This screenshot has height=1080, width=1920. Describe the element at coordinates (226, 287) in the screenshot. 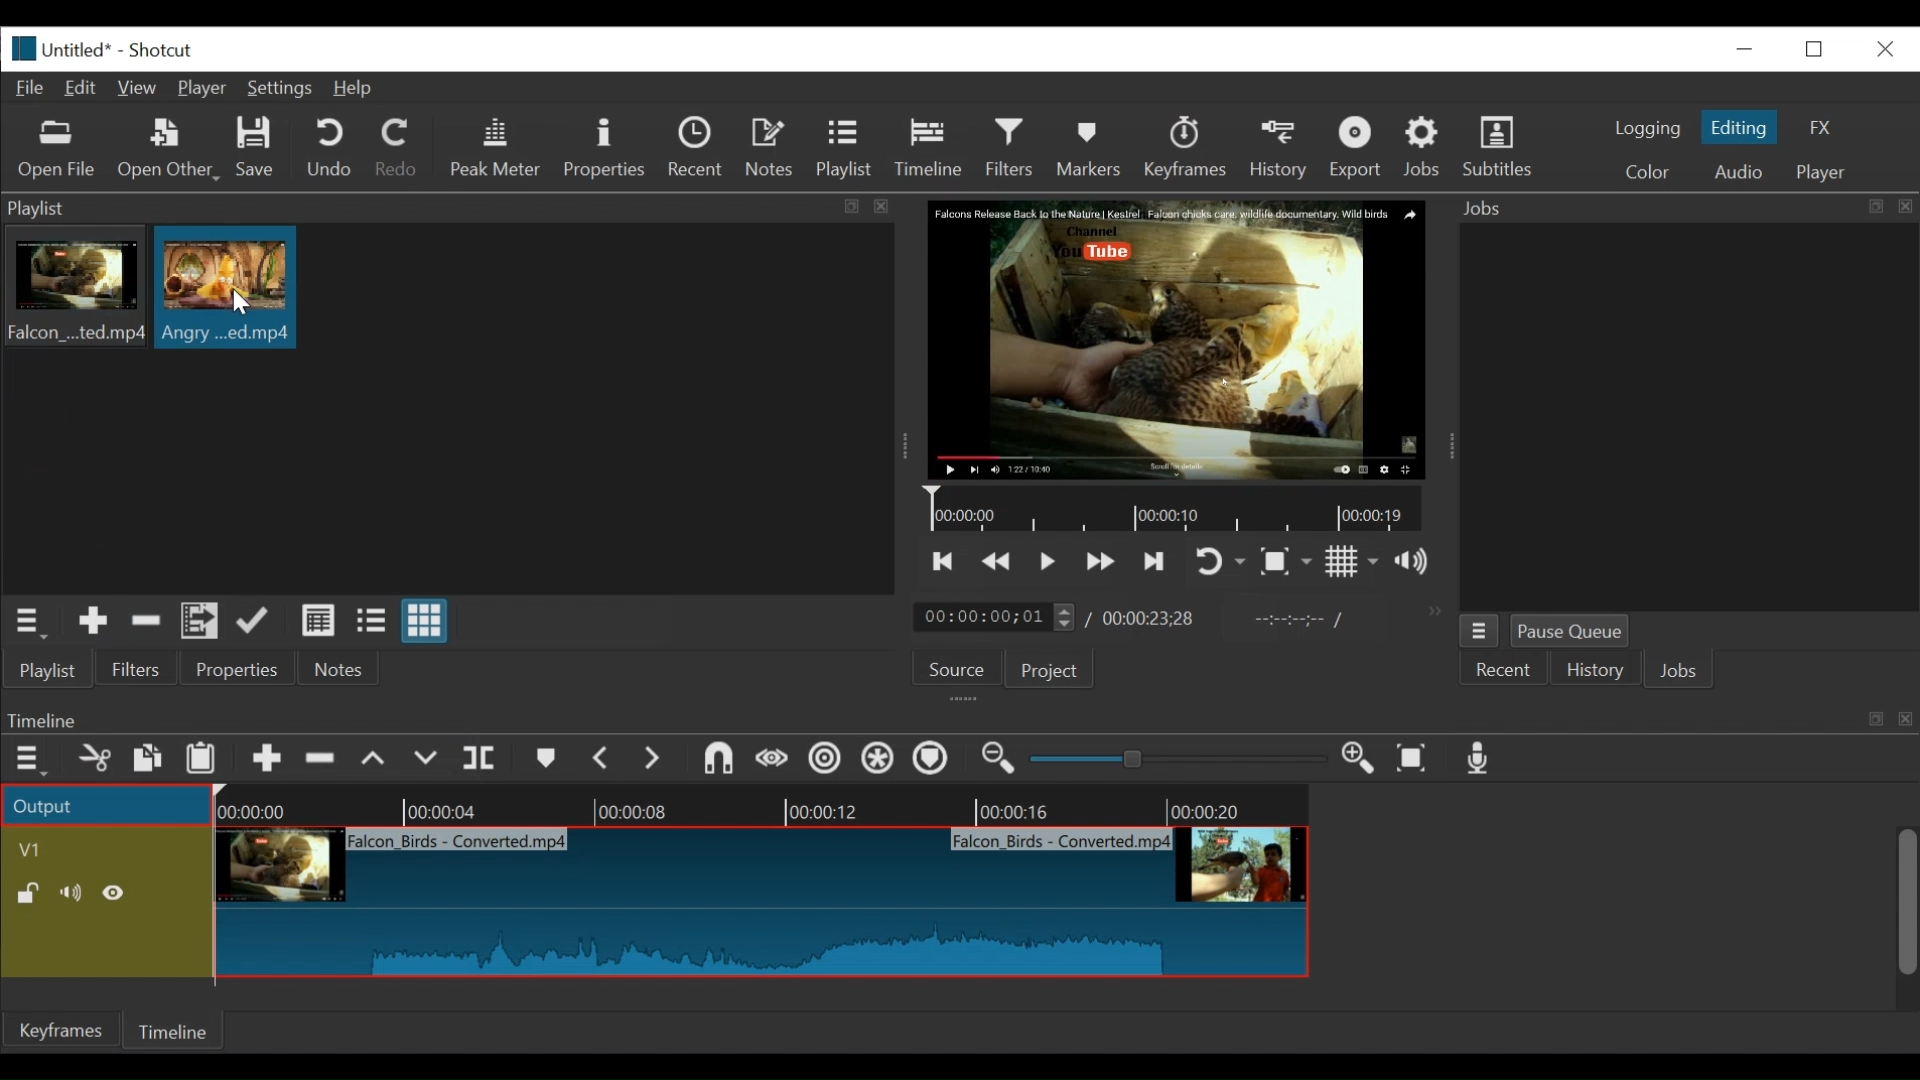

I see `clip` at that location.